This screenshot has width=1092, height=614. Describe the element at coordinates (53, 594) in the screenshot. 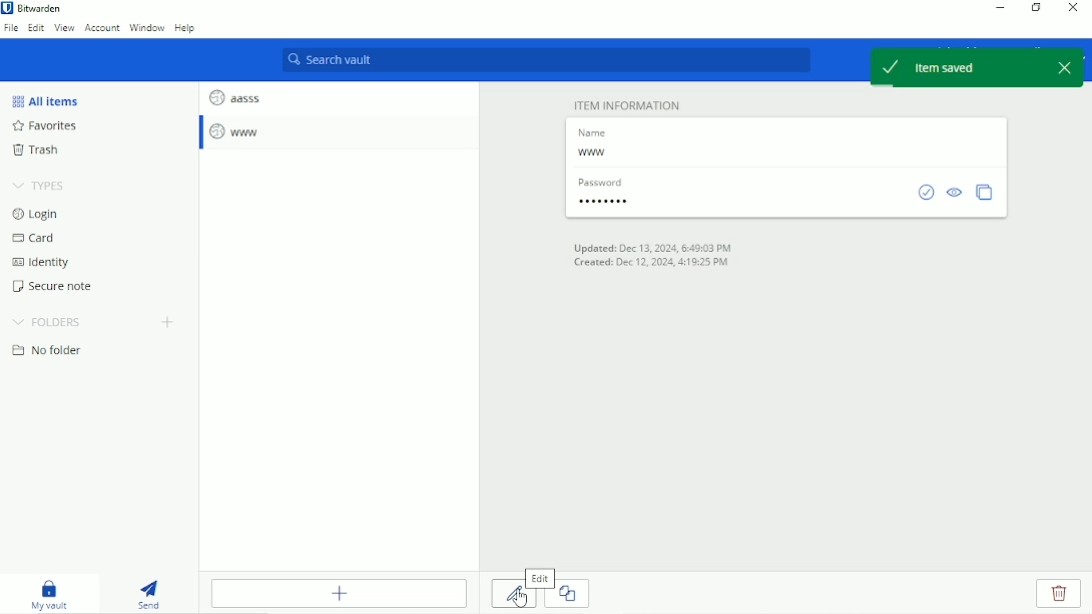

I see `My vault` at that location.